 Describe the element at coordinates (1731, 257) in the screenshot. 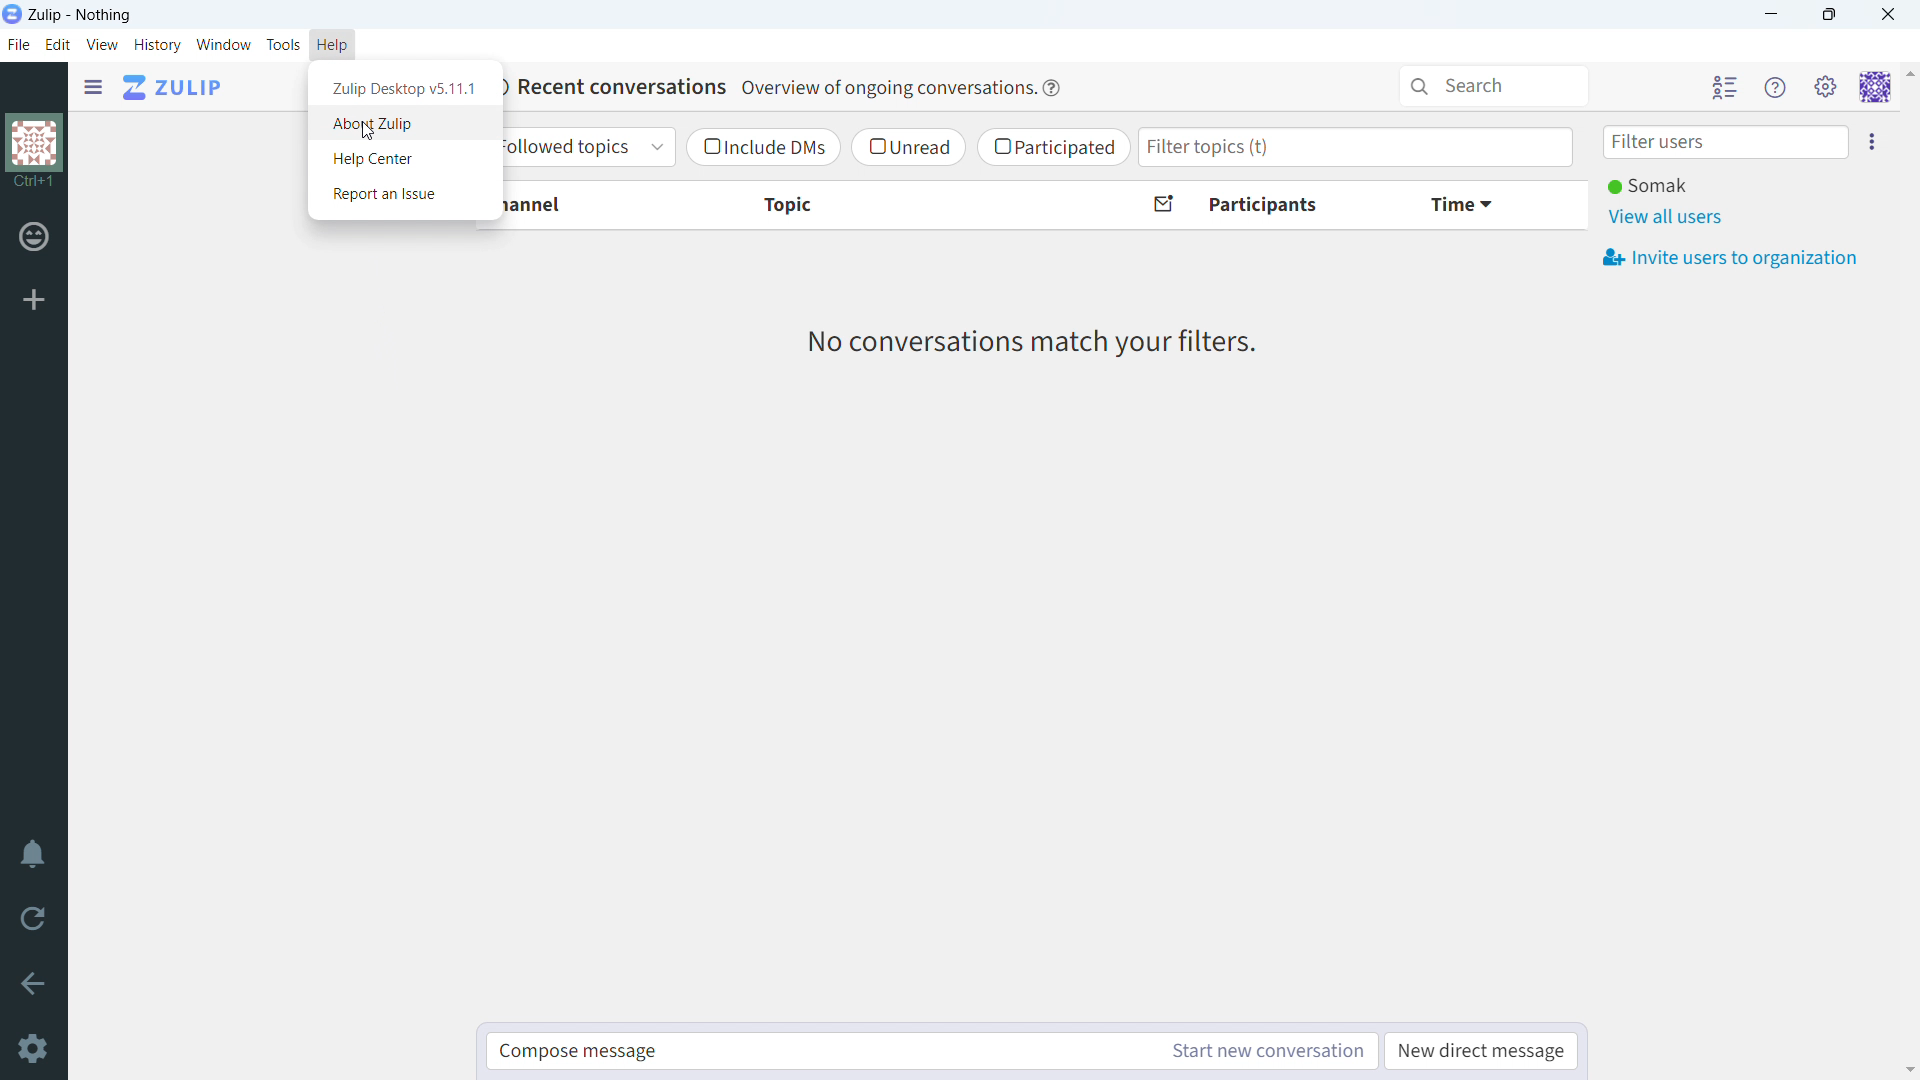

I see `invite users to organization` at that location.